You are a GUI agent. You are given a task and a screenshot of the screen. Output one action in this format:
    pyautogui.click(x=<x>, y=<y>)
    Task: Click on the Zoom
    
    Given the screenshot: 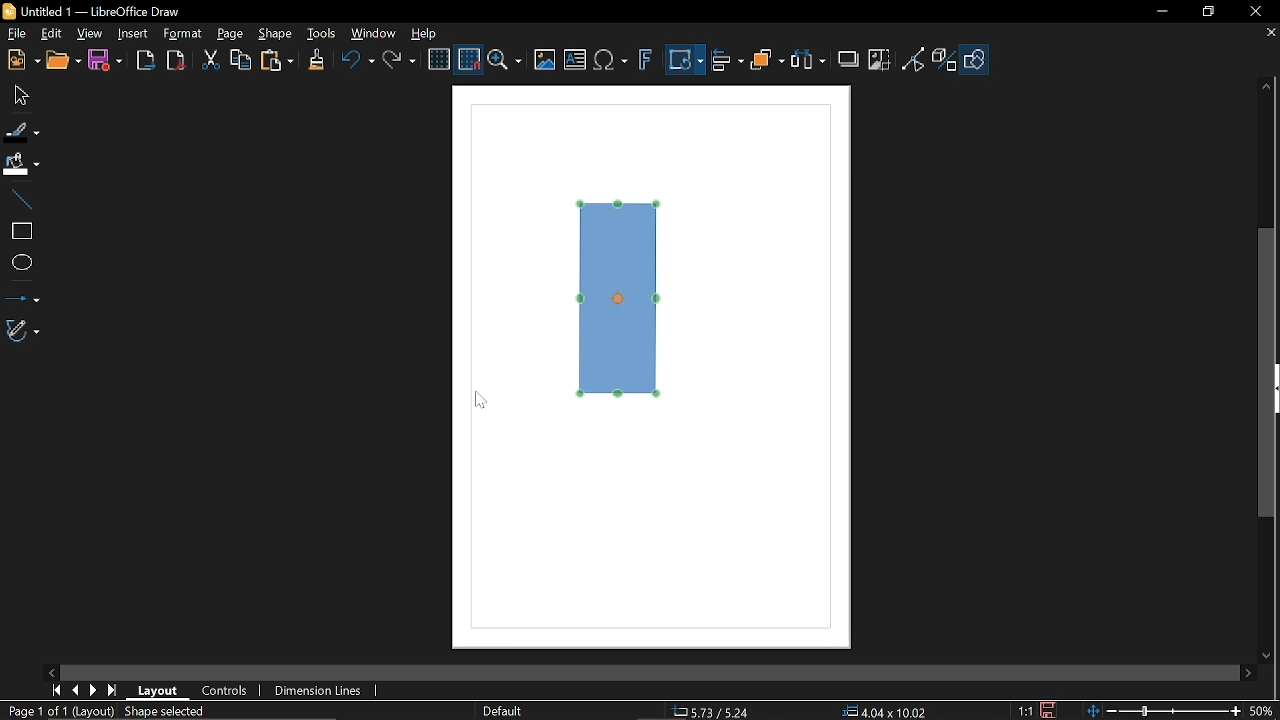 What is the action you would take?
    pyautogui.click(x=505, y=61)
    